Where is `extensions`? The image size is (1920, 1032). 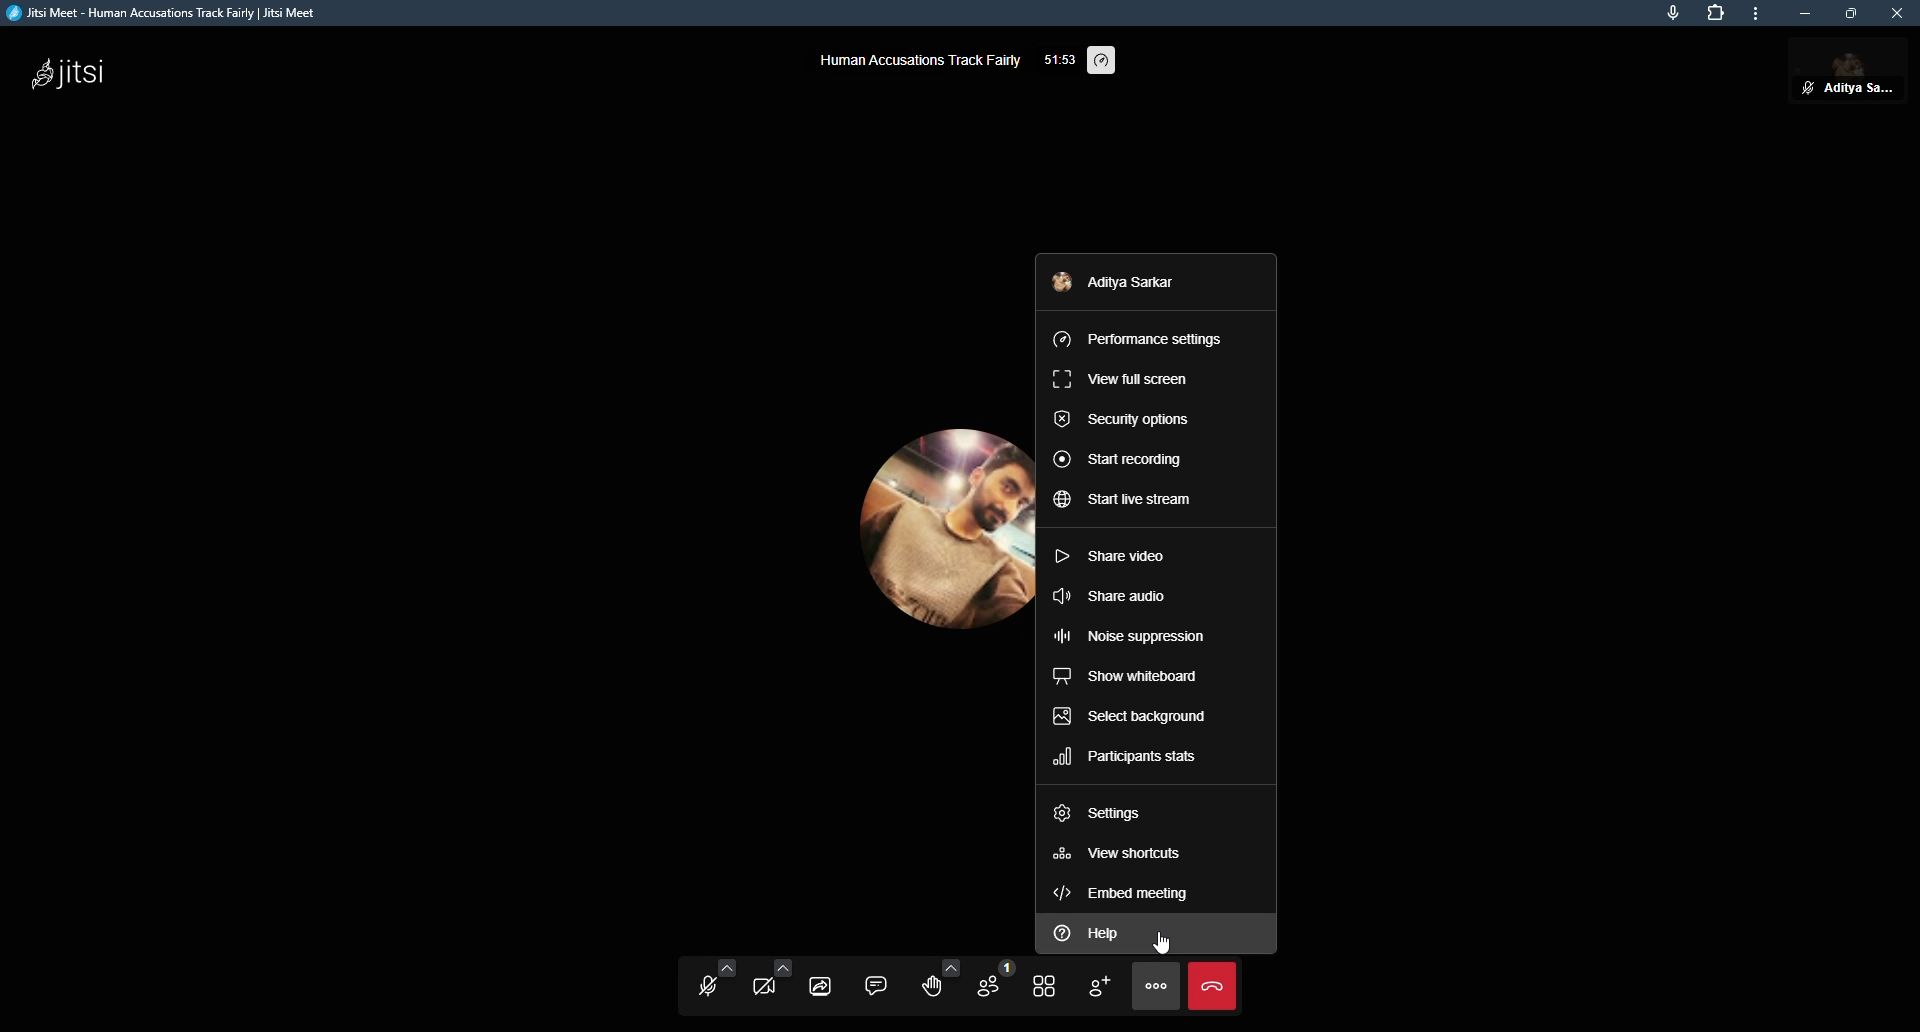 extensions is located at coordinates (1713, 15).